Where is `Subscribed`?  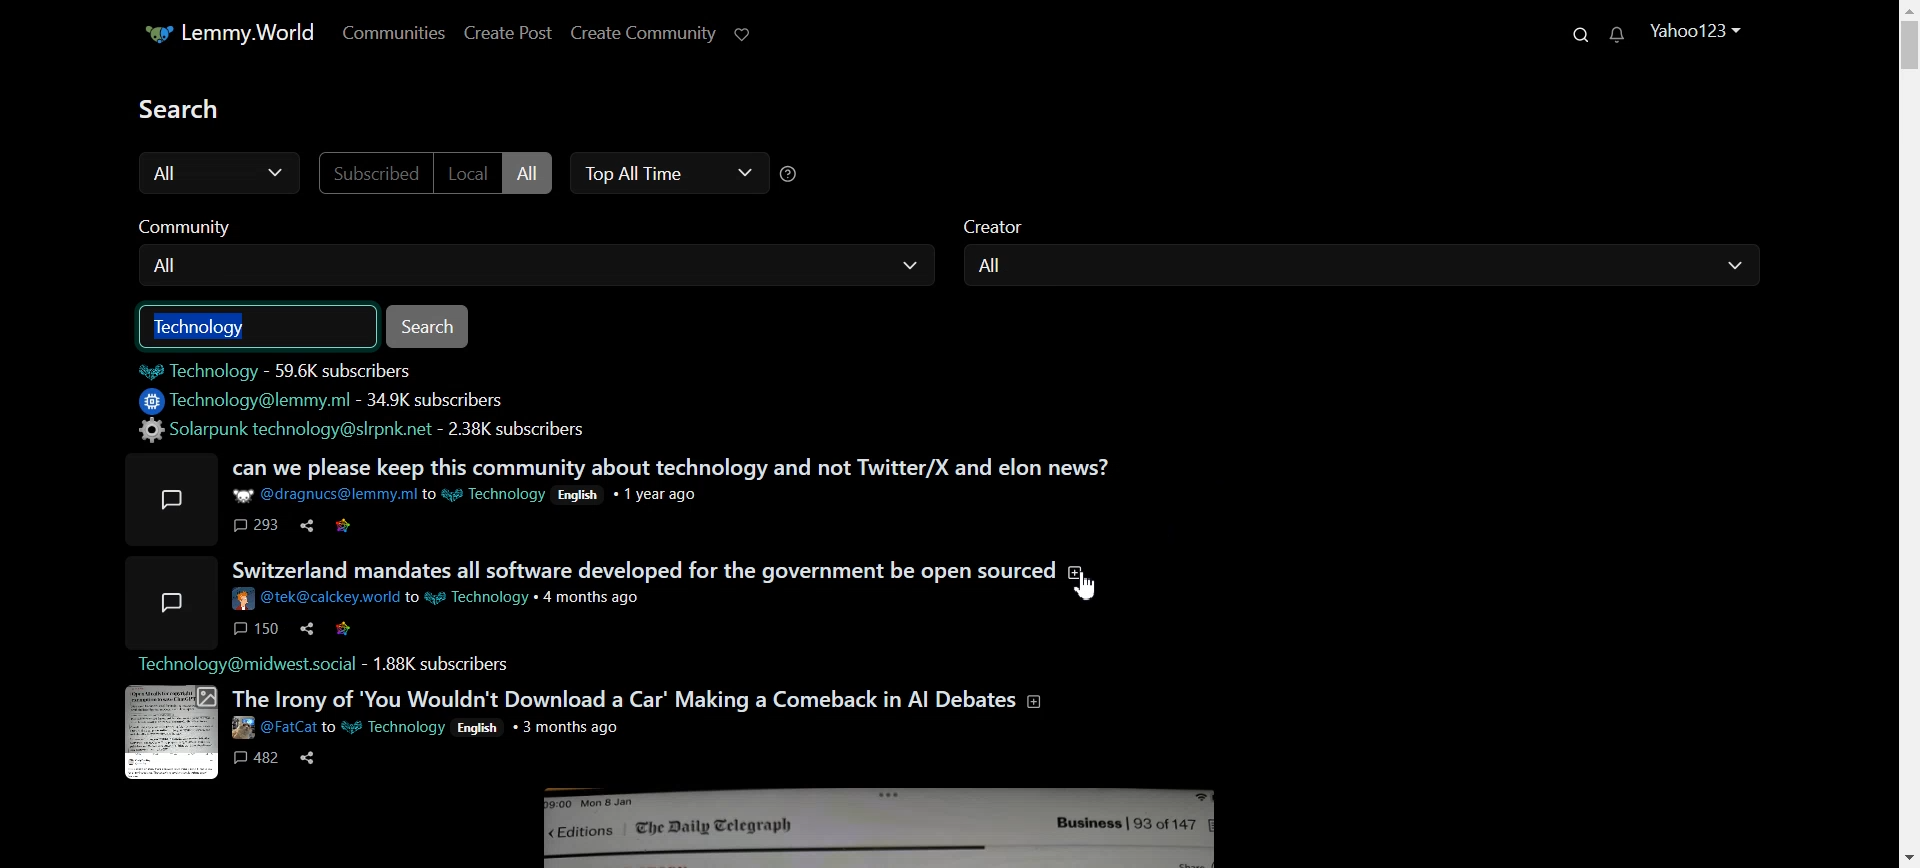 Subscribed is located at coordinates (378, 173).